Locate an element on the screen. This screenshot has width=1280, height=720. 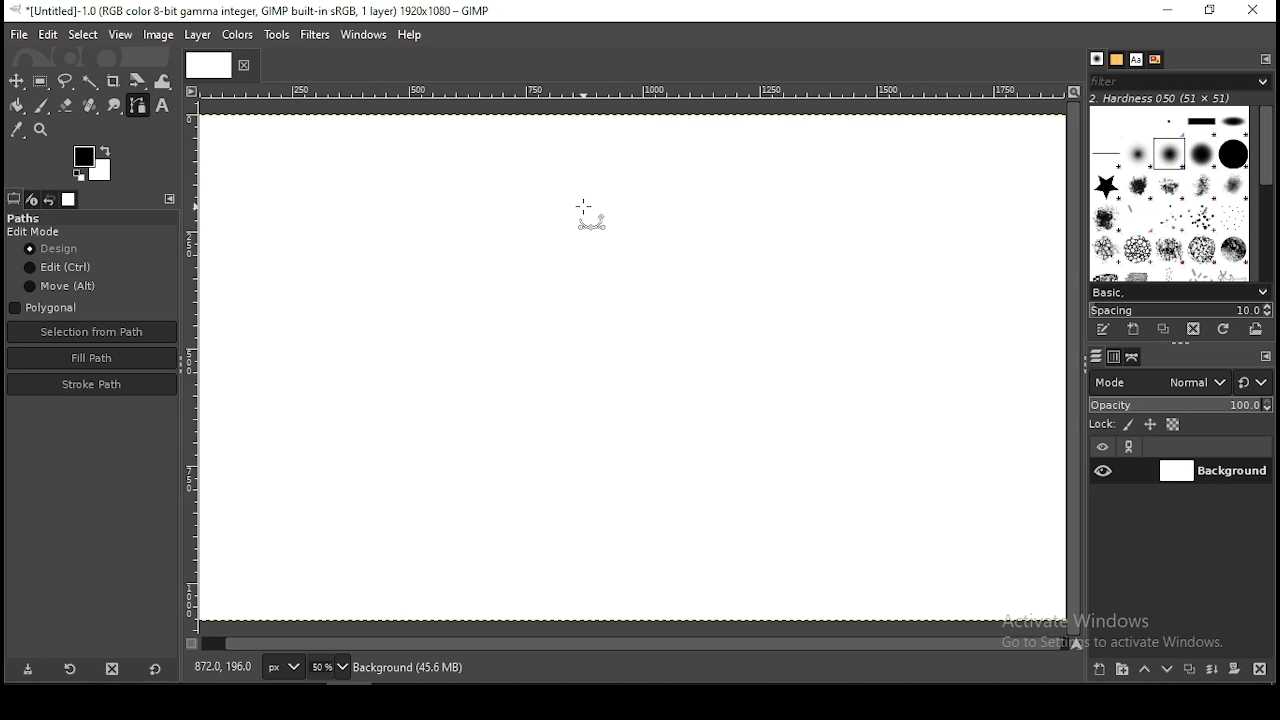
scroll bar is located at coordinates (1073, 368).